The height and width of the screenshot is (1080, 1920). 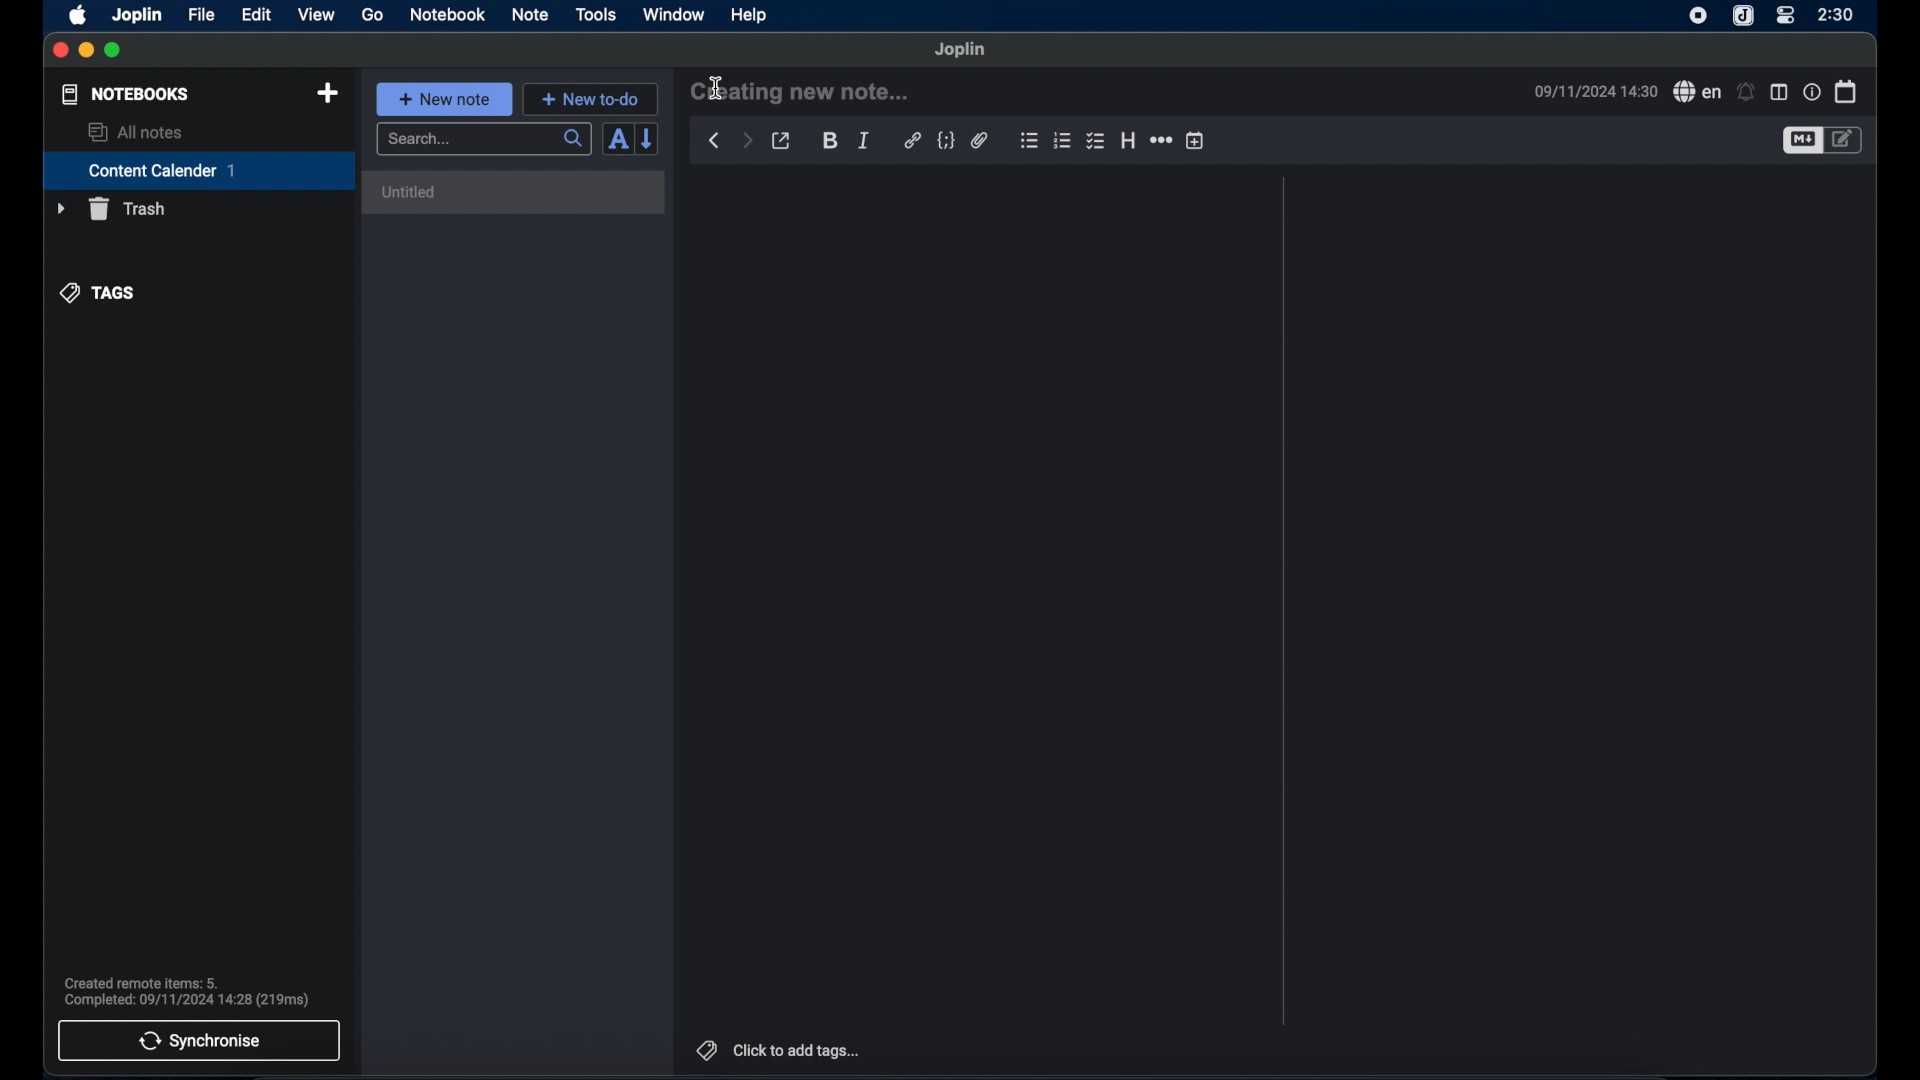 I want to click on note, so click(x=530, y=16).